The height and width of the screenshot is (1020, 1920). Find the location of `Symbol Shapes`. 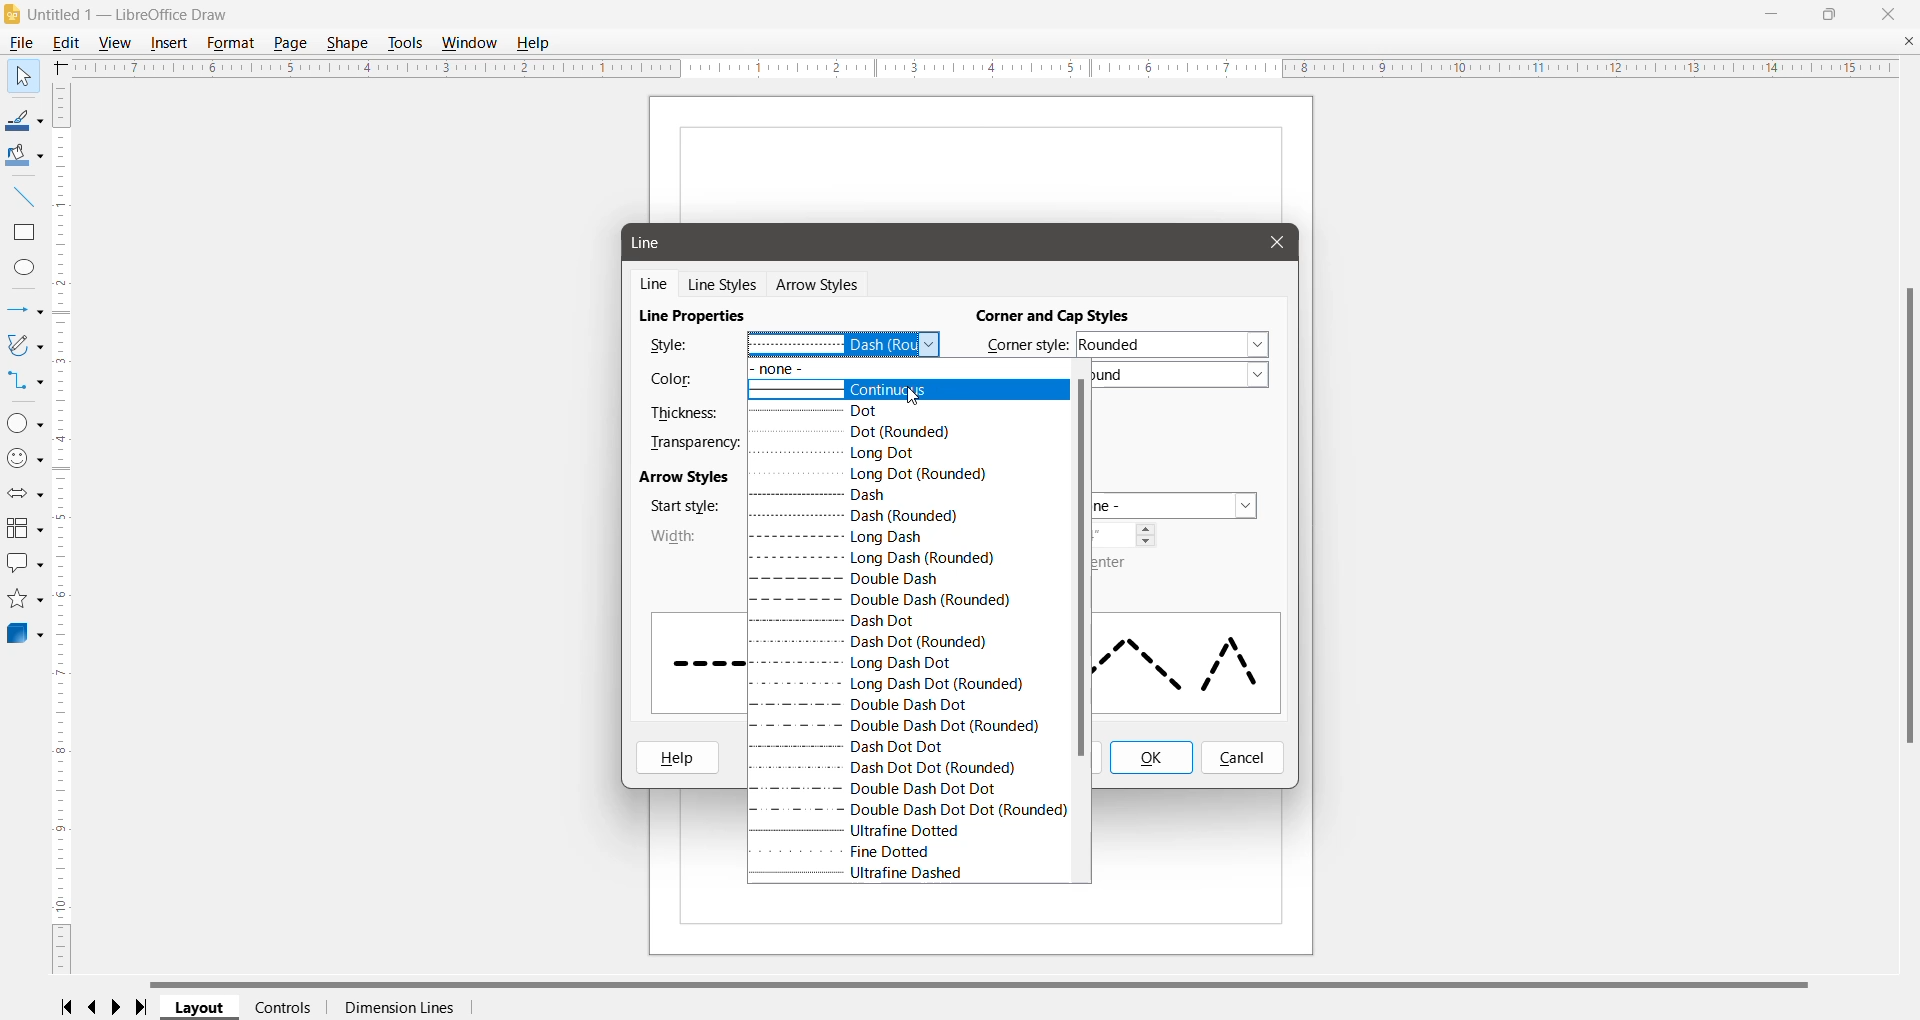

Symbol Shapes is located at coordinates (25, 460).